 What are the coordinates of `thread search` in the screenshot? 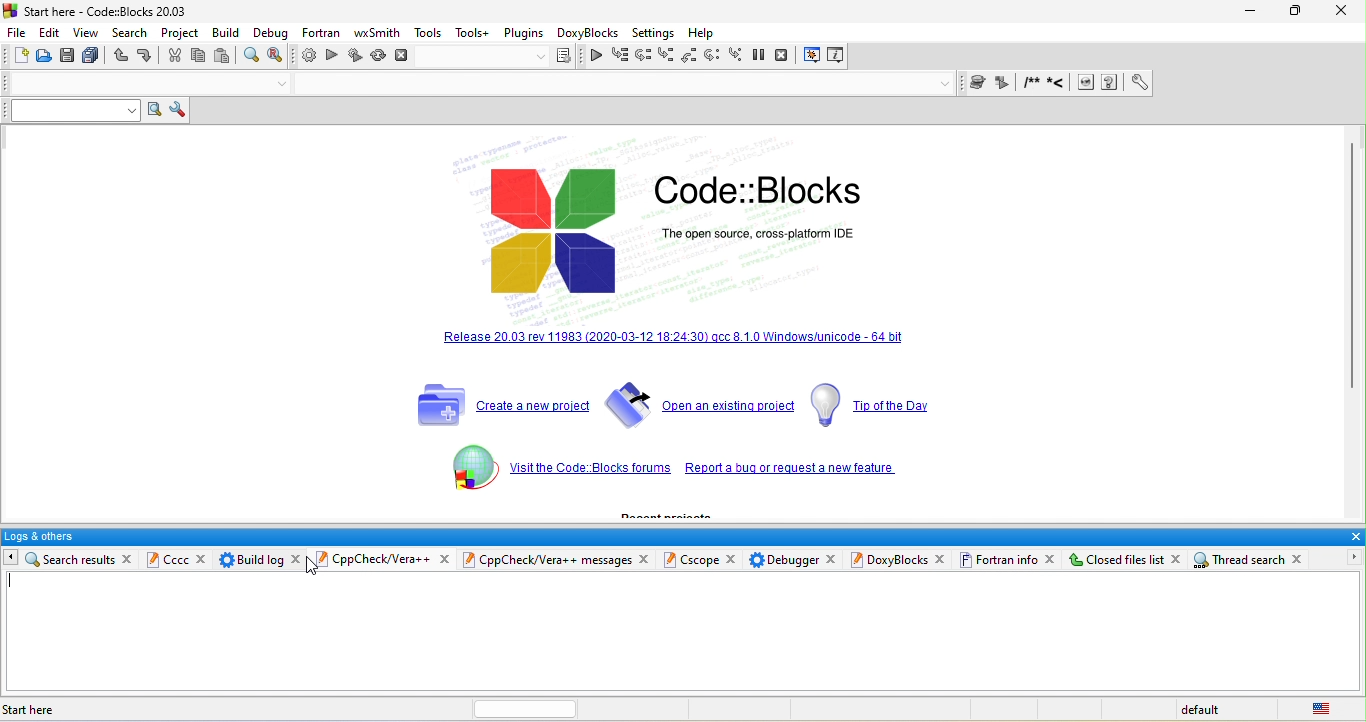 It's located at (1237, 560).